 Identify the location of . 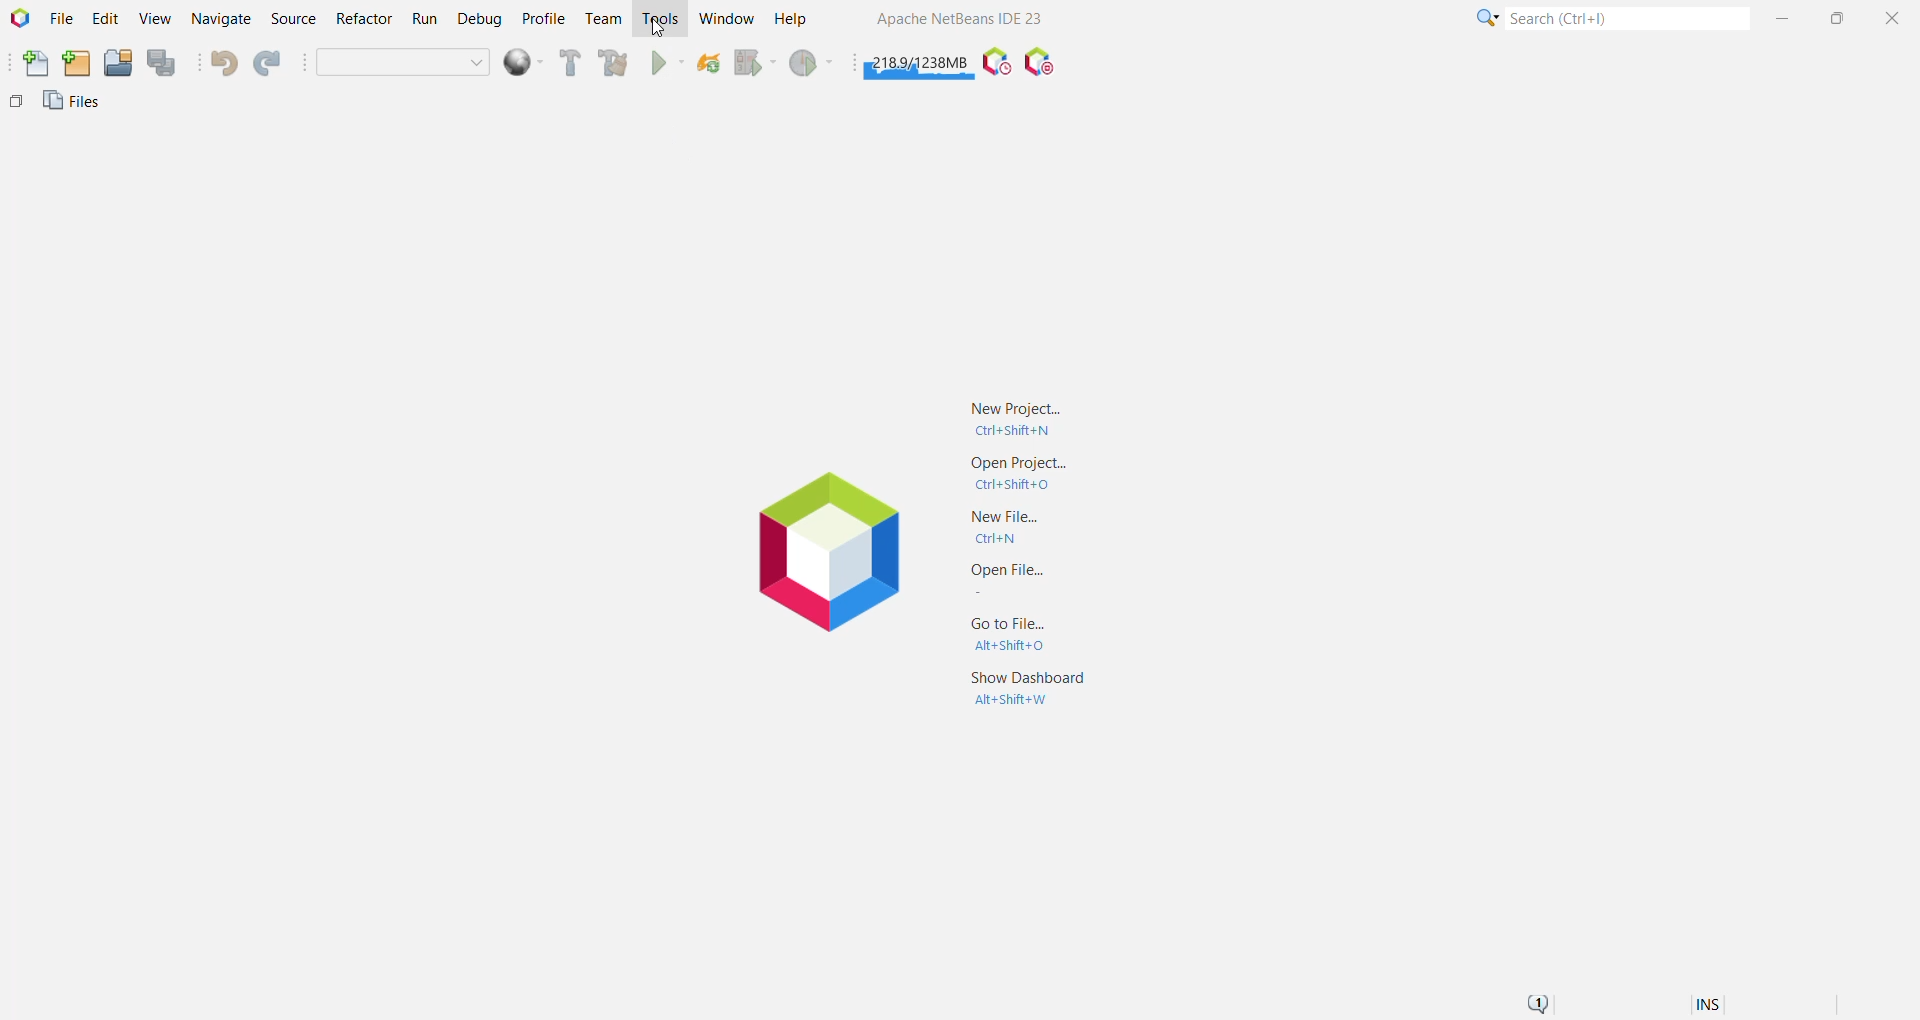
(16, 106).